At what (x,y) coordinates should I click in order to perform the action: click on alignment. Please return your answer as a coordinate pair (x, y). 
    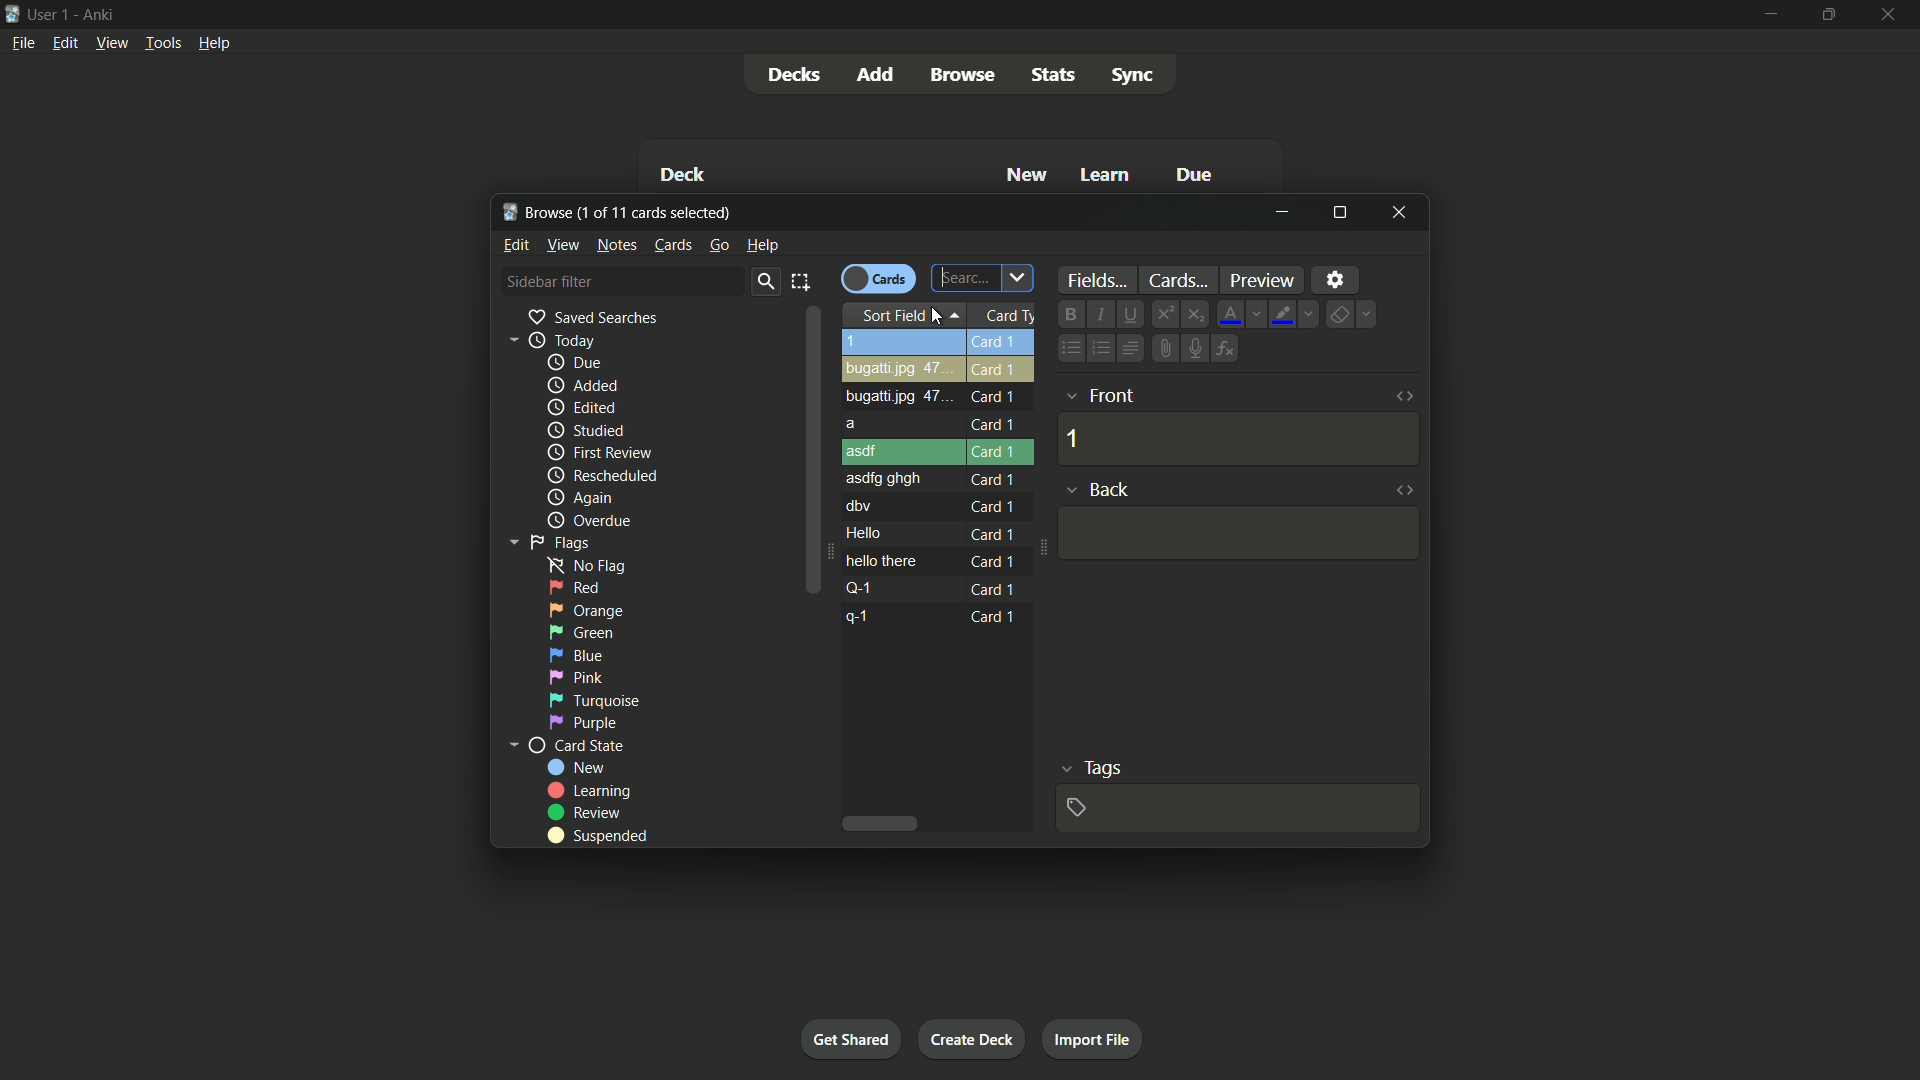
    Looking at the image, I should click on (1129, 347).